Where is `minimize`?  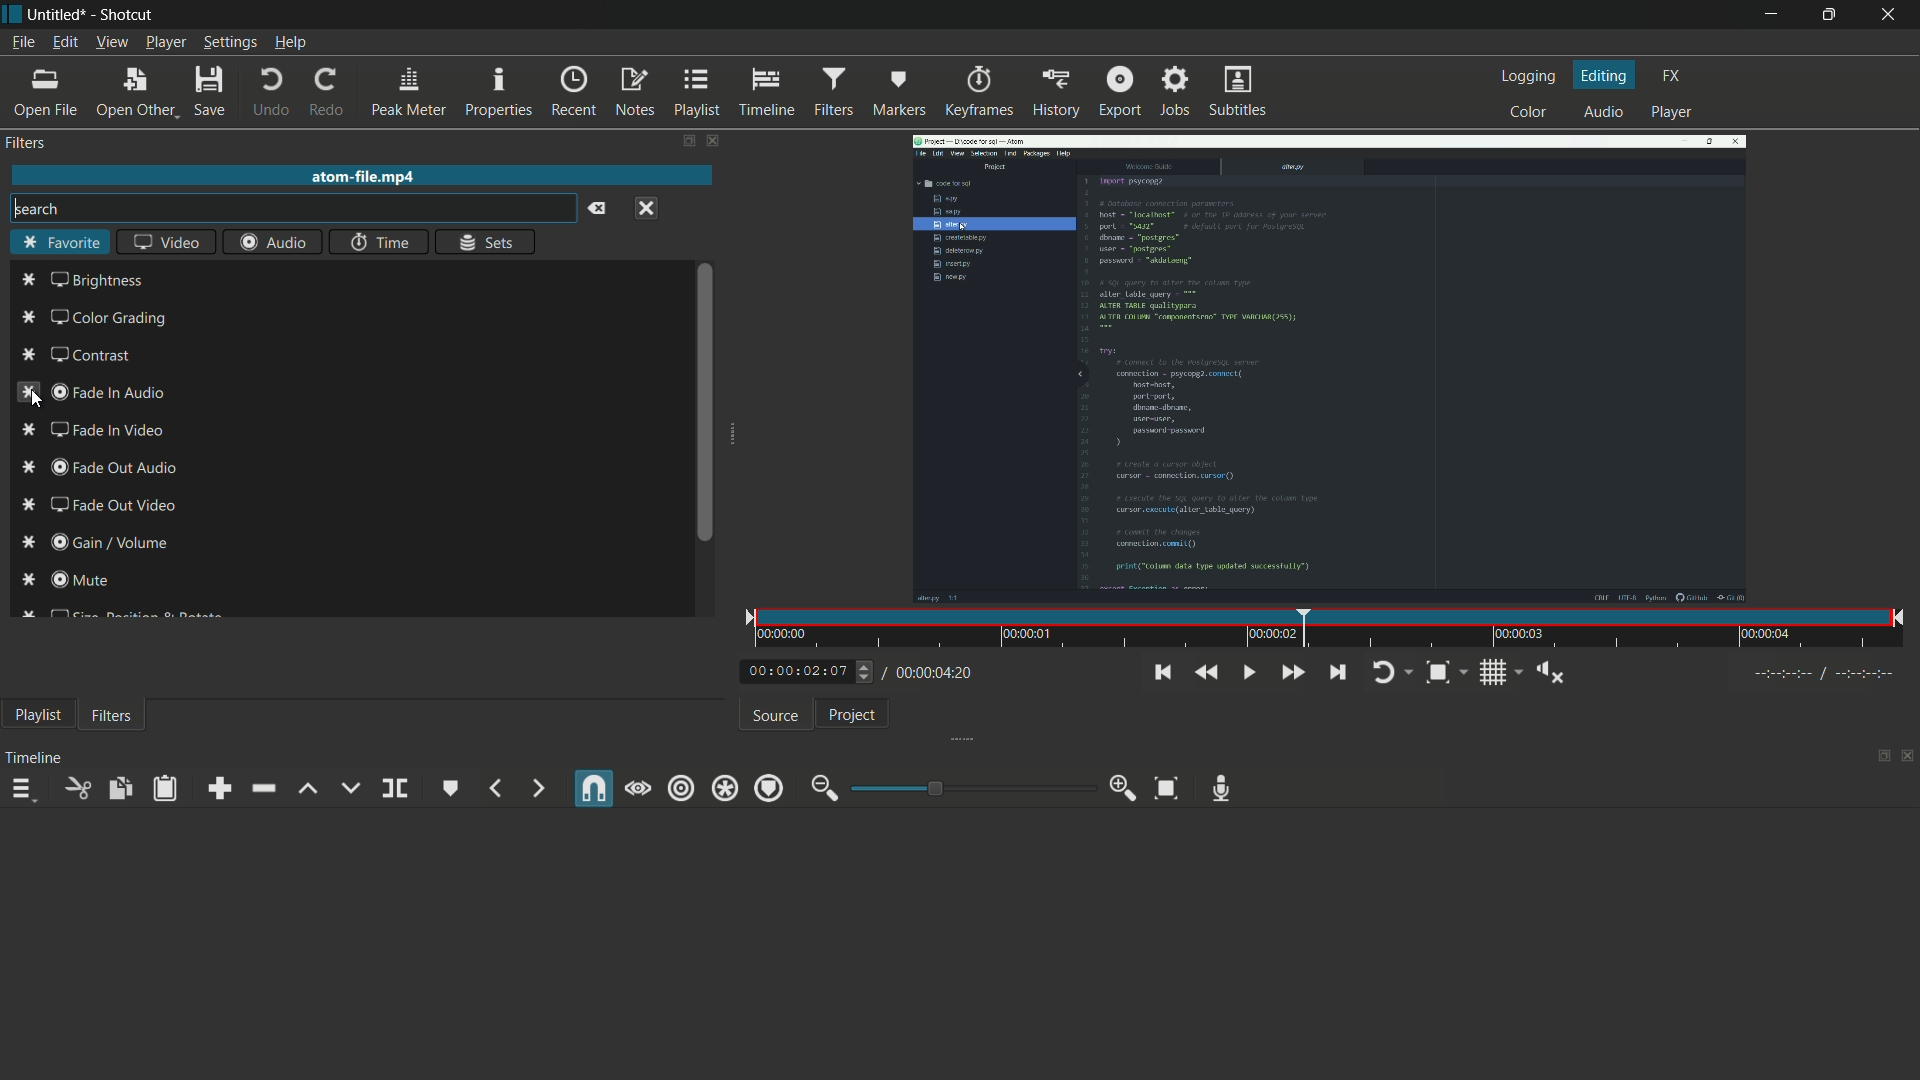
minimize is located at coordinates (1771, 15).